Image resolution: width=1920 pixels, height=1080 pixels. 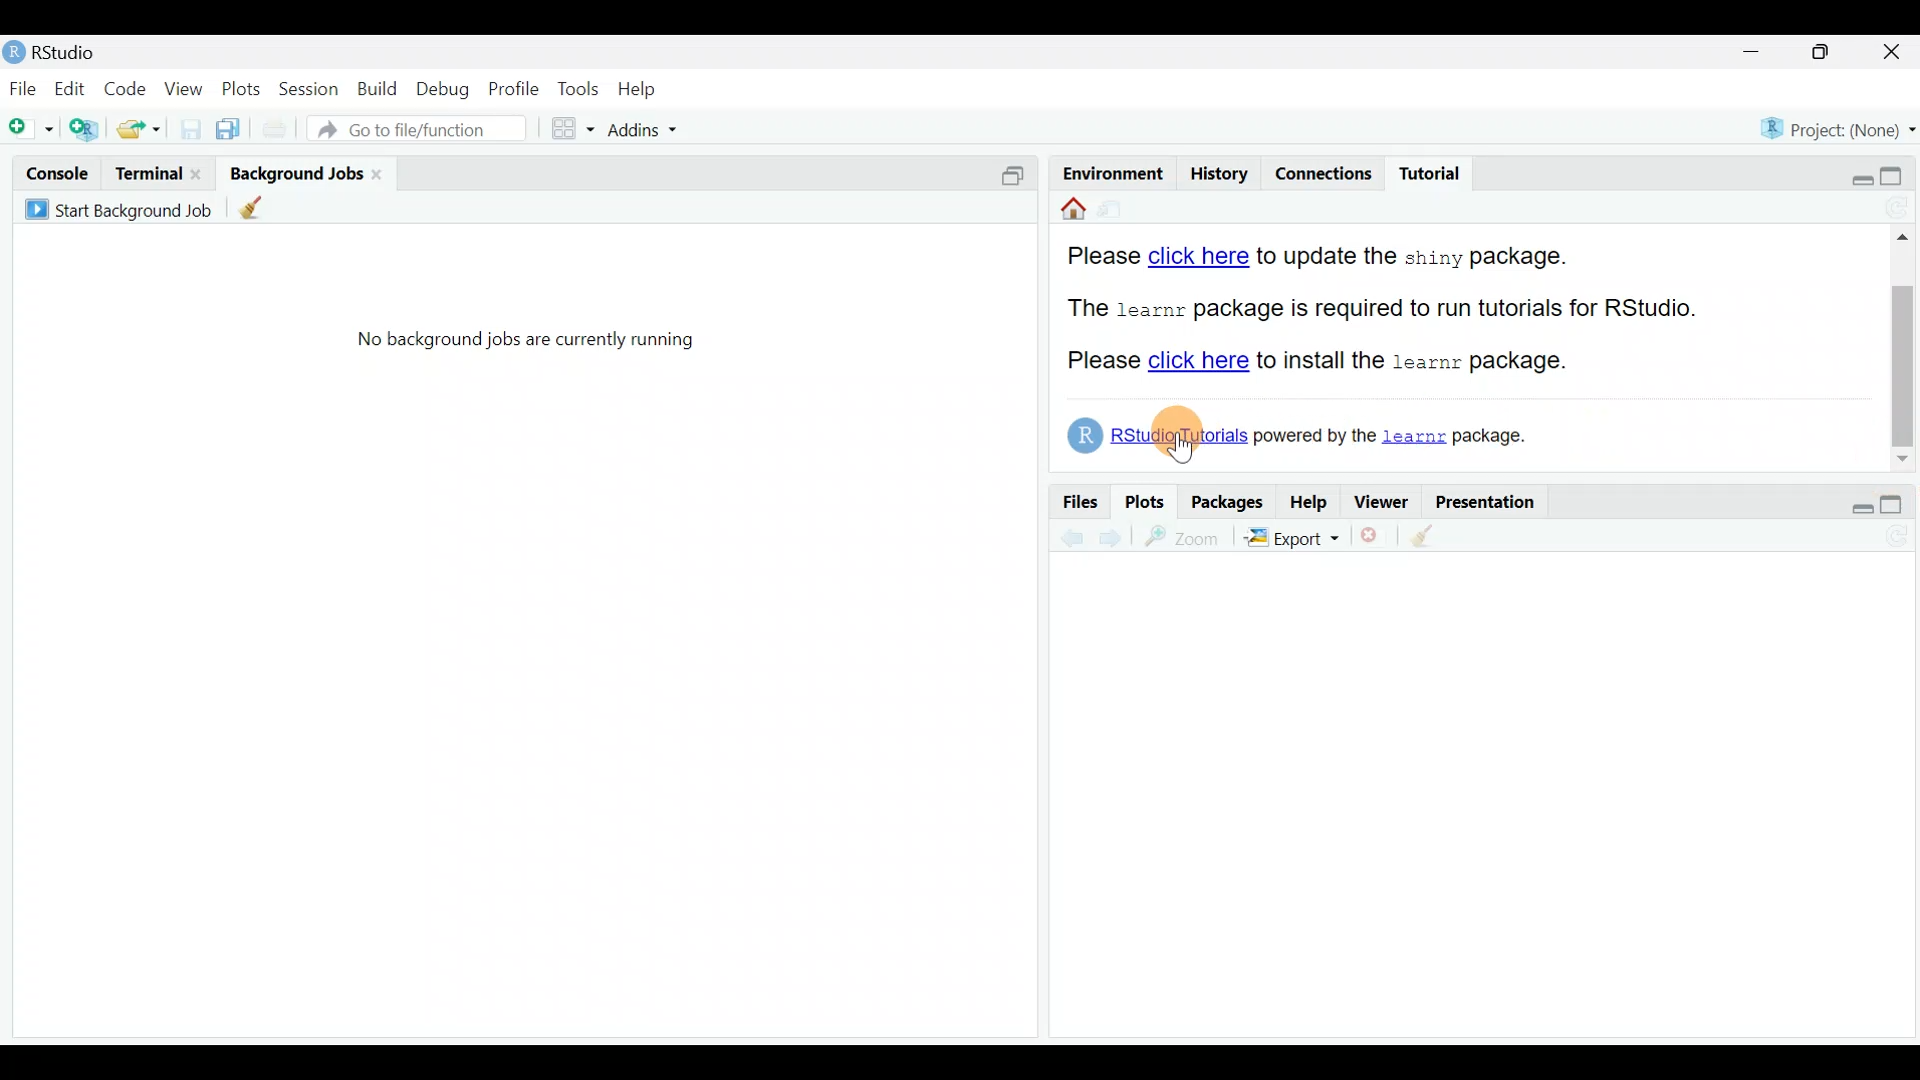 I want to click on Please, so click(x=1102, y=362).